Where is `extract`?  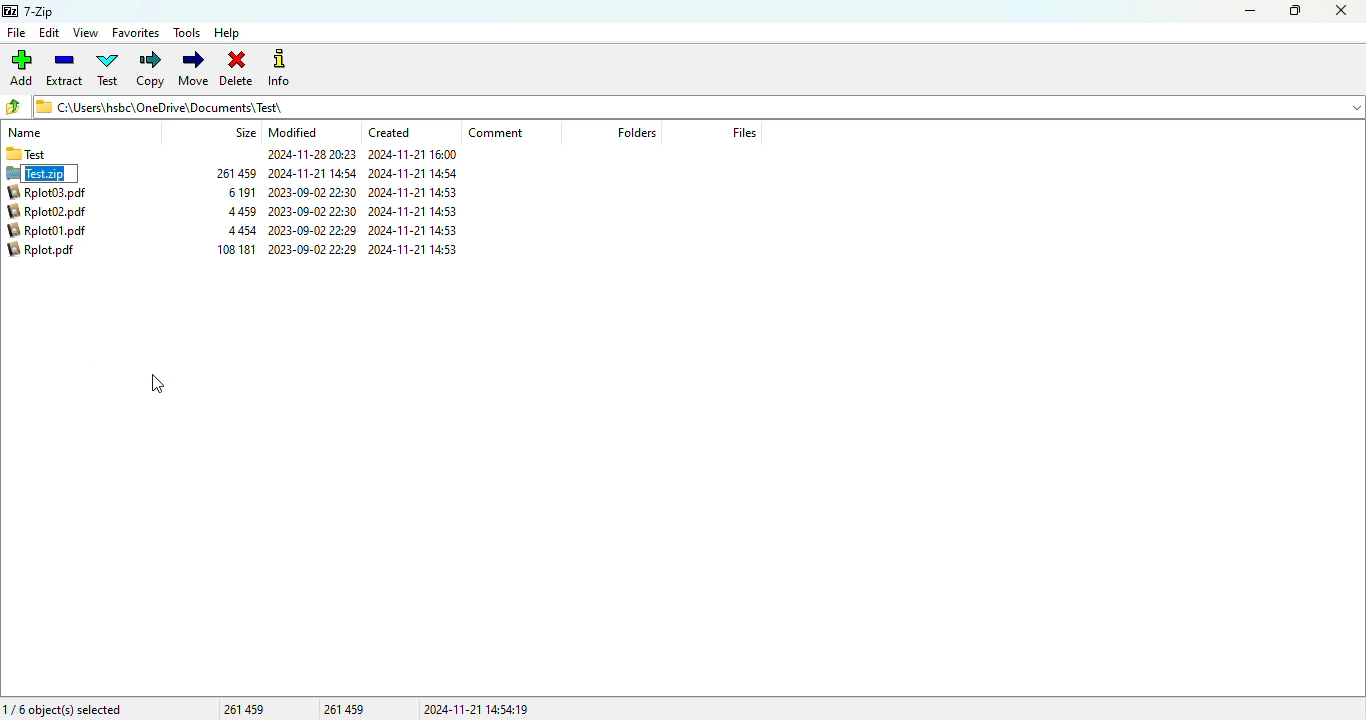
extract is located at coordinates (65, 69).